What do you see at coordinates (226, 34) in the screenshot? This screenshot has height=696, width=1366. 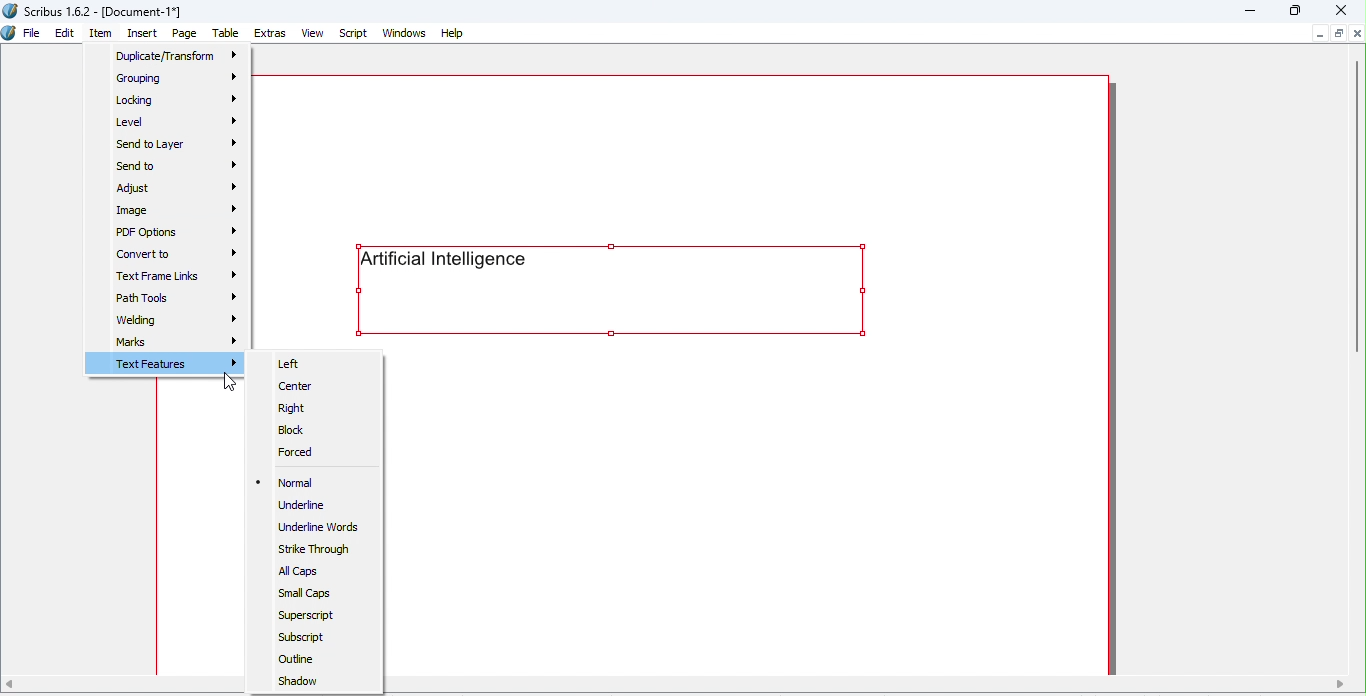 I see `Table` at bounding box center [226, 34].